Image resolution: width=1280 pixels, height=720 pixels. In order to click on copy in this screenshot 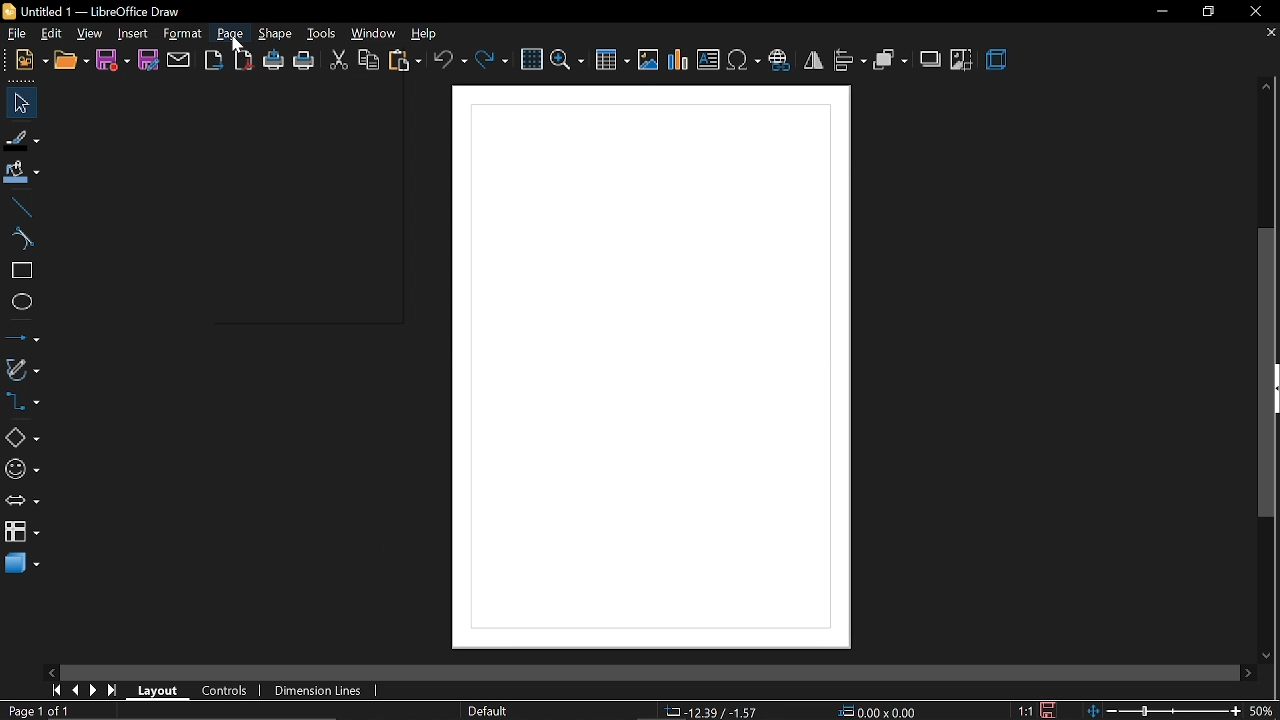, I will do `click(368, 61)`.